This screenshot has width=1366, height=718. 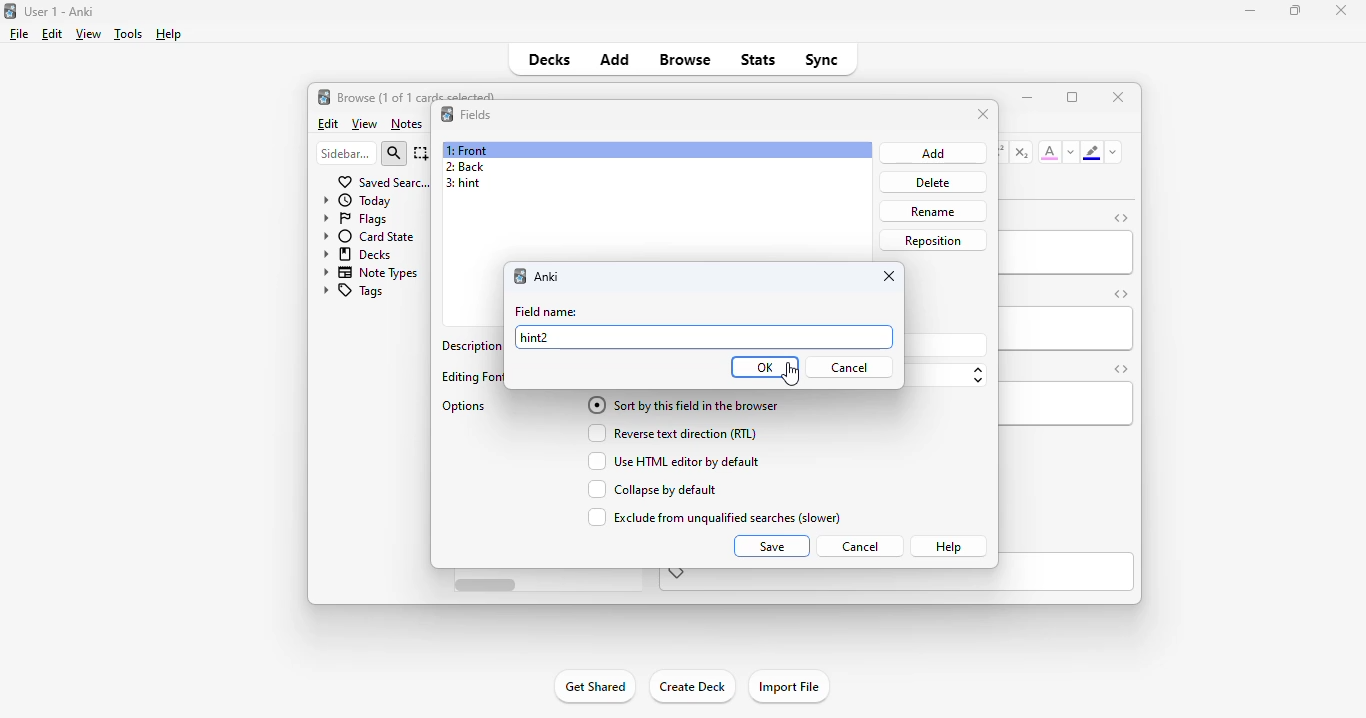 I want to click on view, so click(x=88, y=33).